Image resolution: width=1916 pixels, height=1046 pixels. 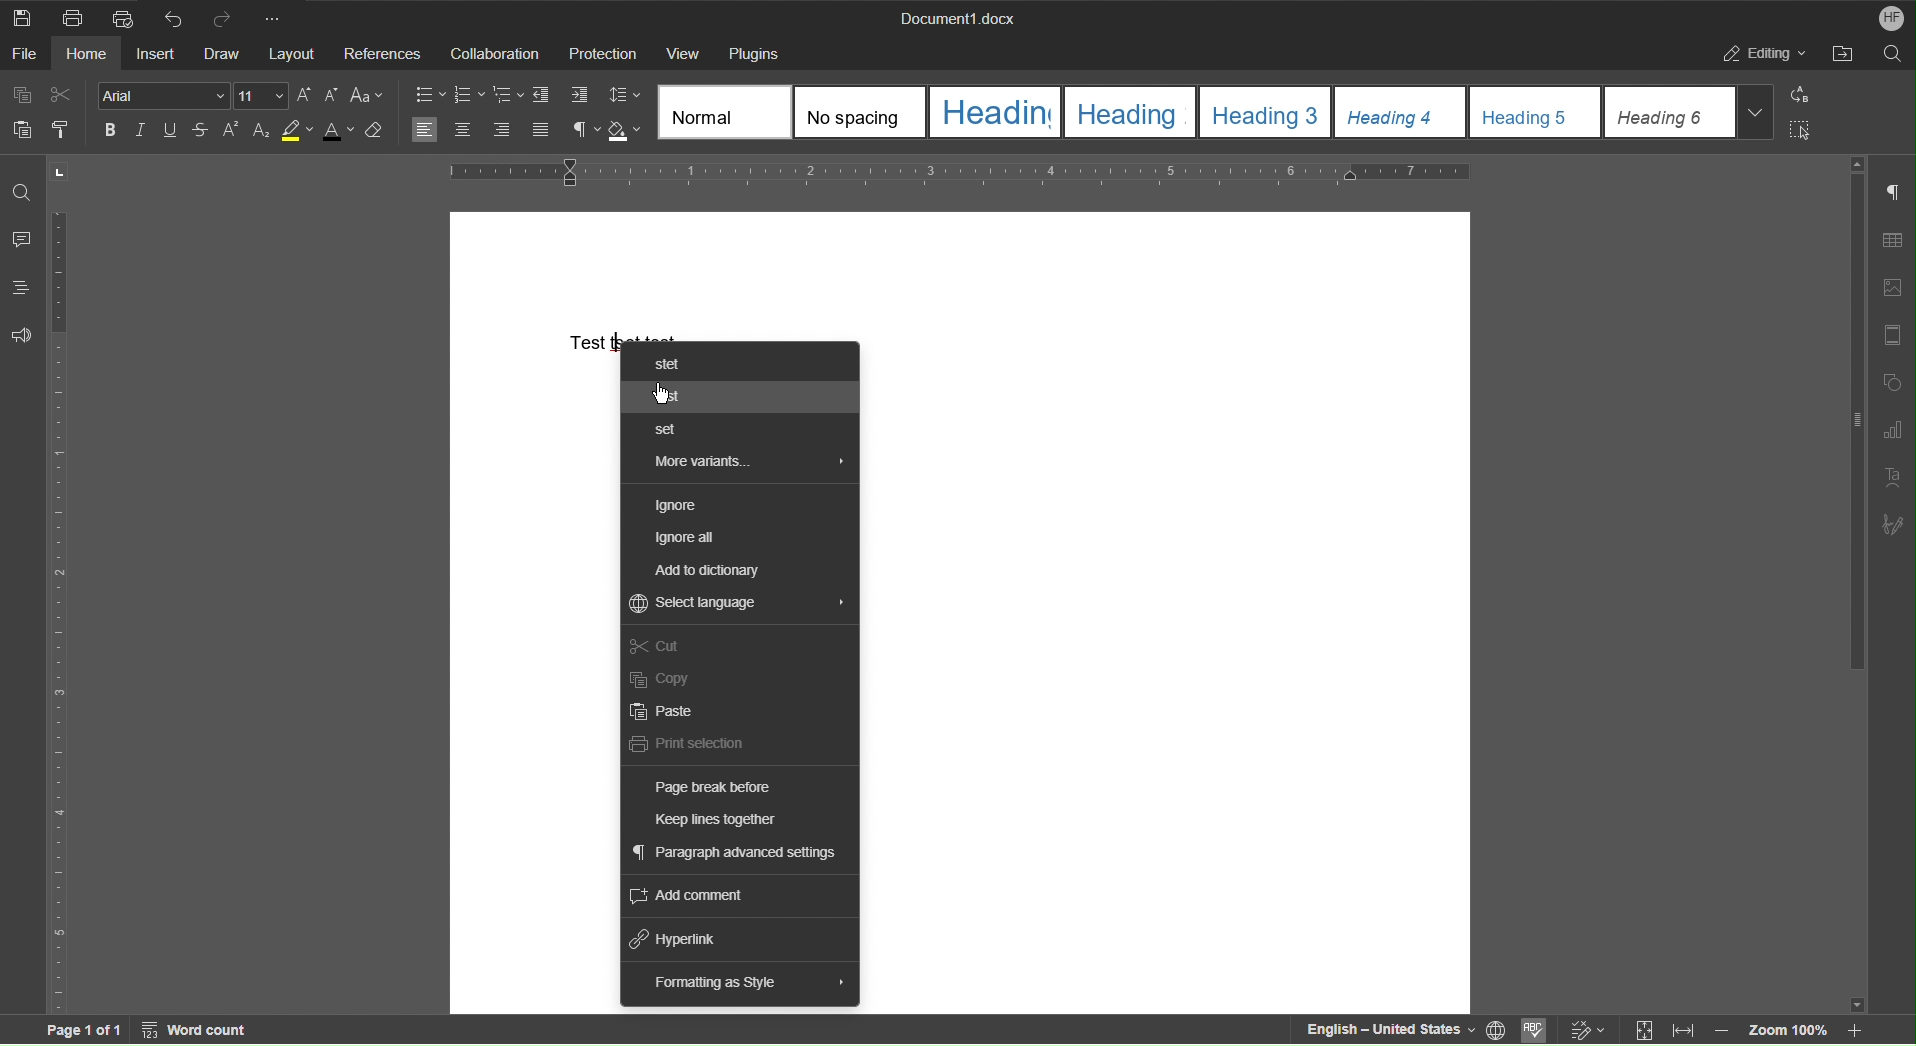 I want to click on Heading 6, so click(x=1690, y=112).